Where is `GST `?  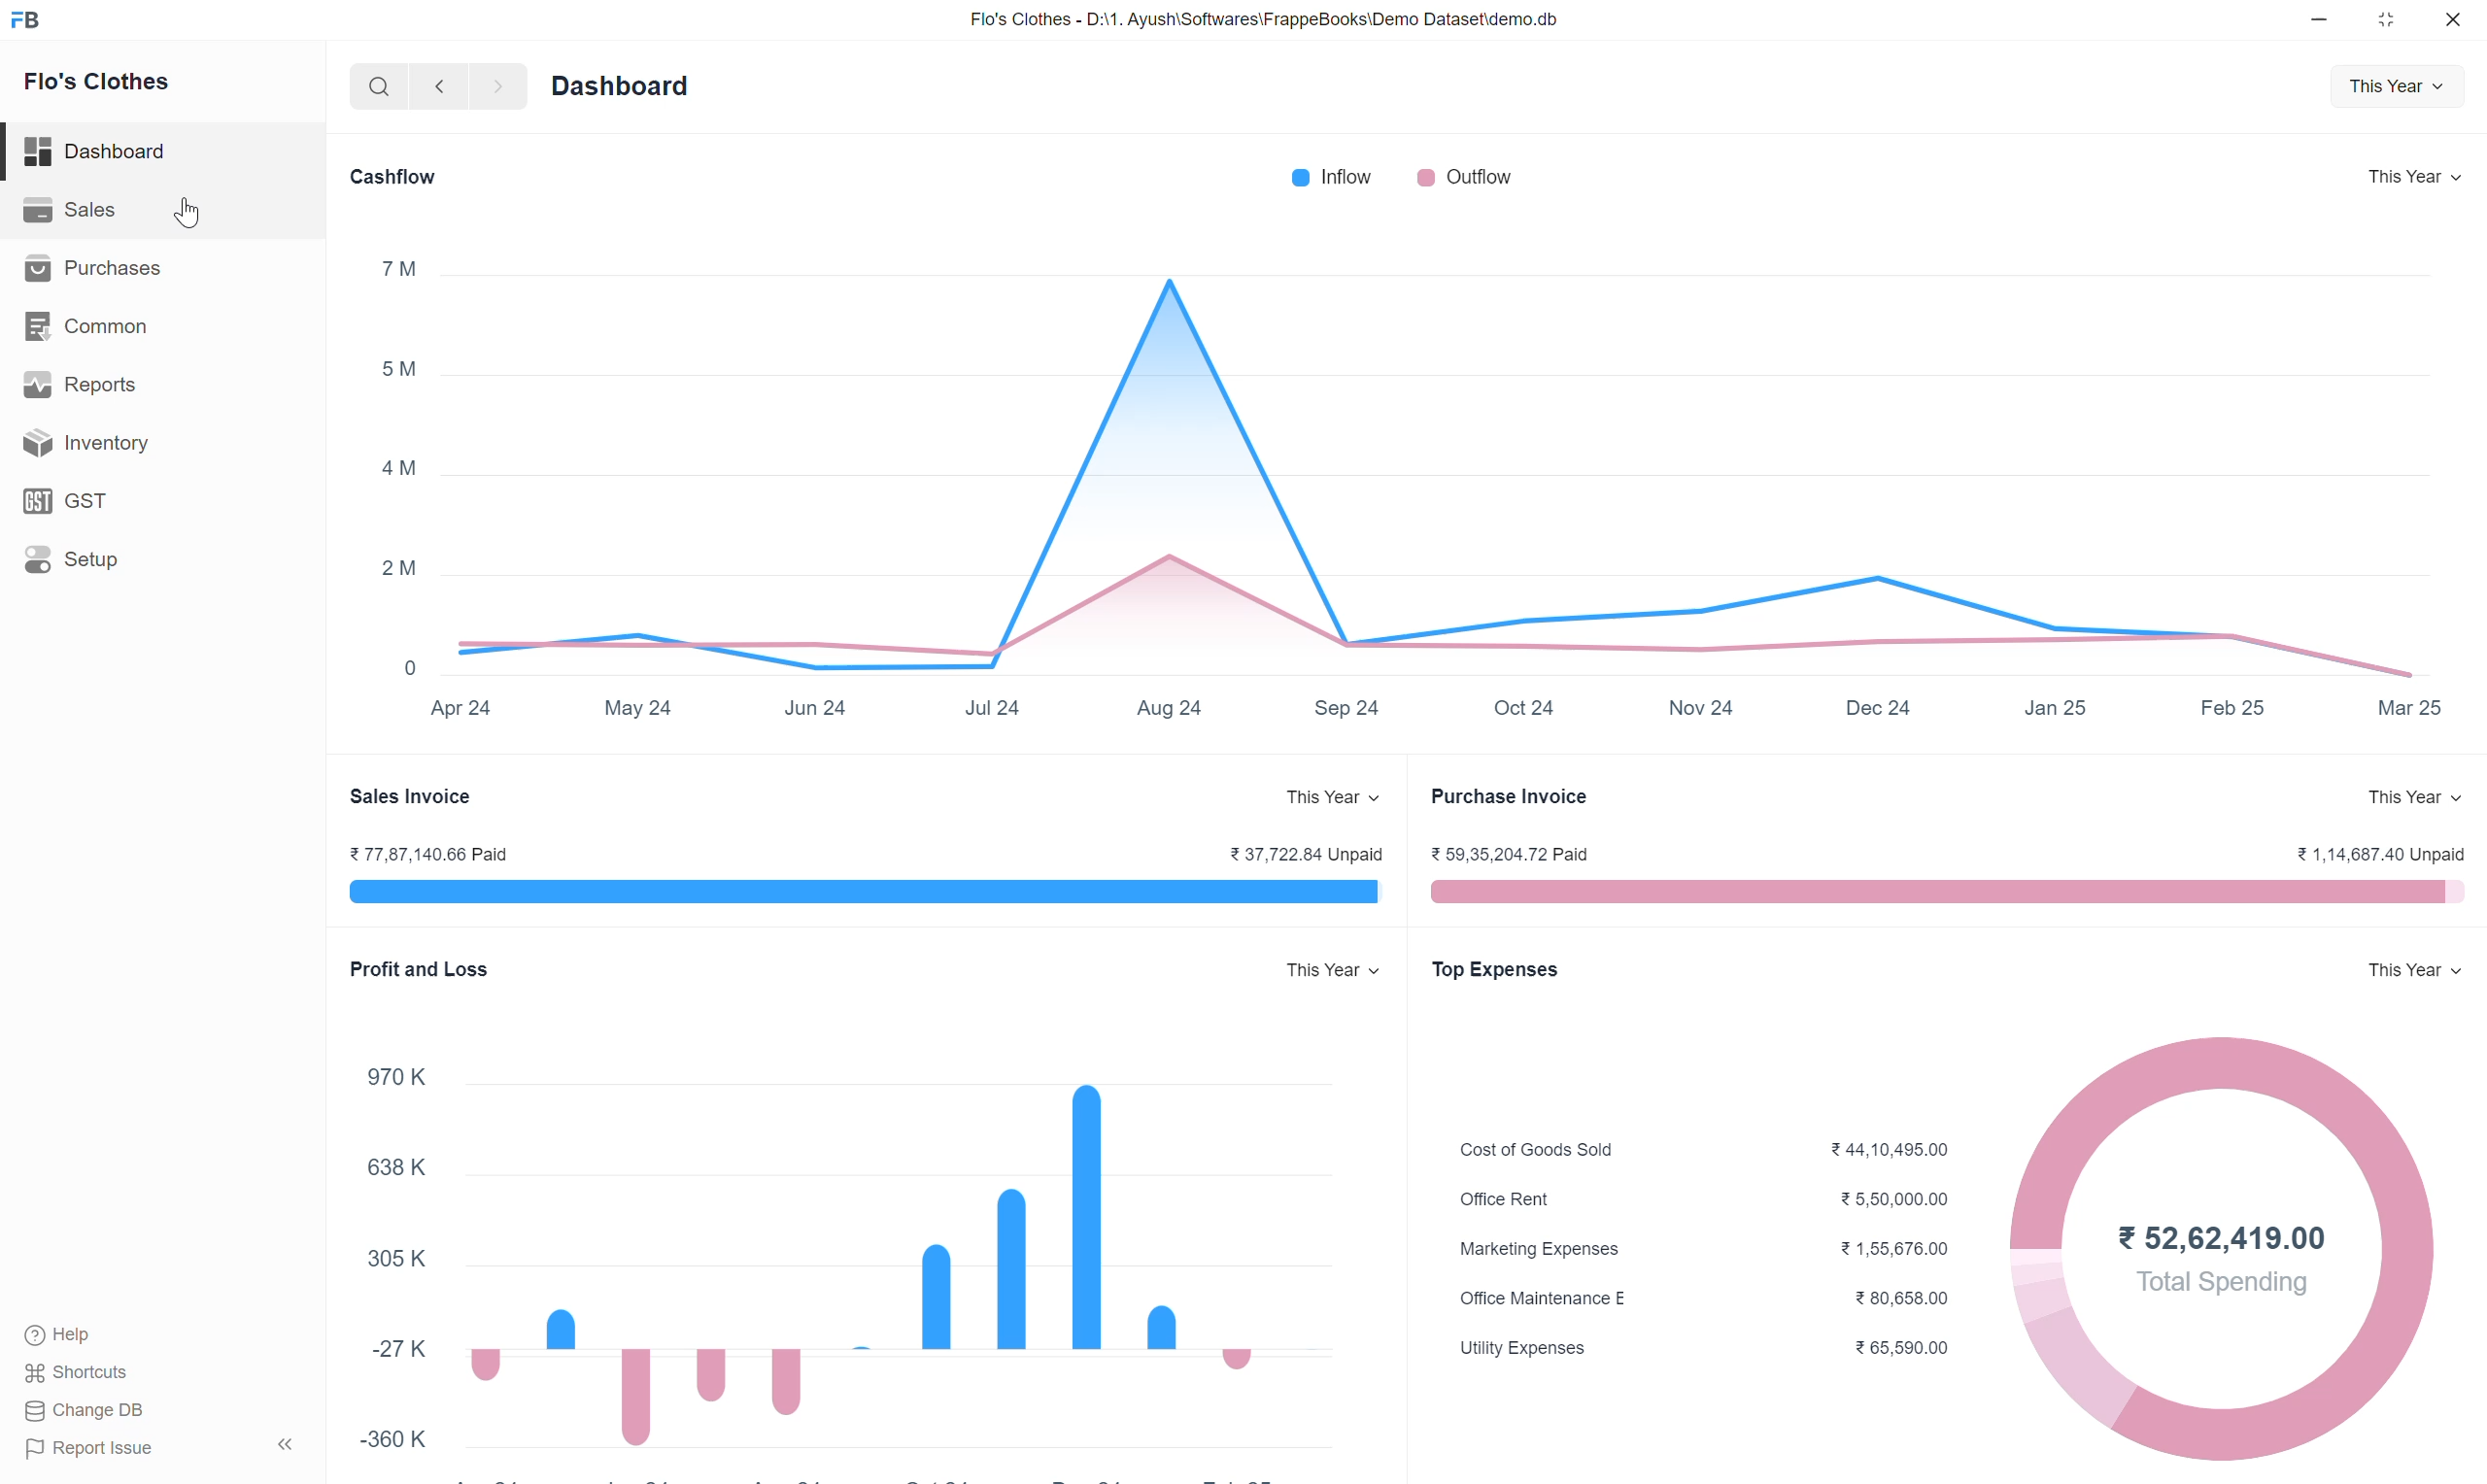 GST  is located at coordinates (133, 502).